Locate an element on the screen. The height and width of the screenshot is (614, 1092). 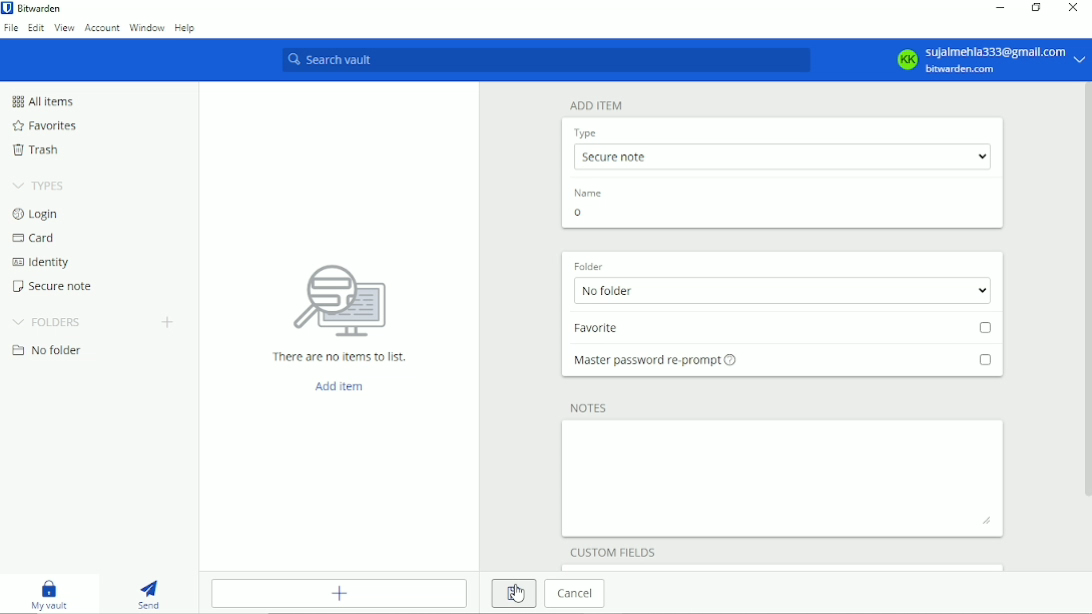
Notes is located at coordinates (591, 407).